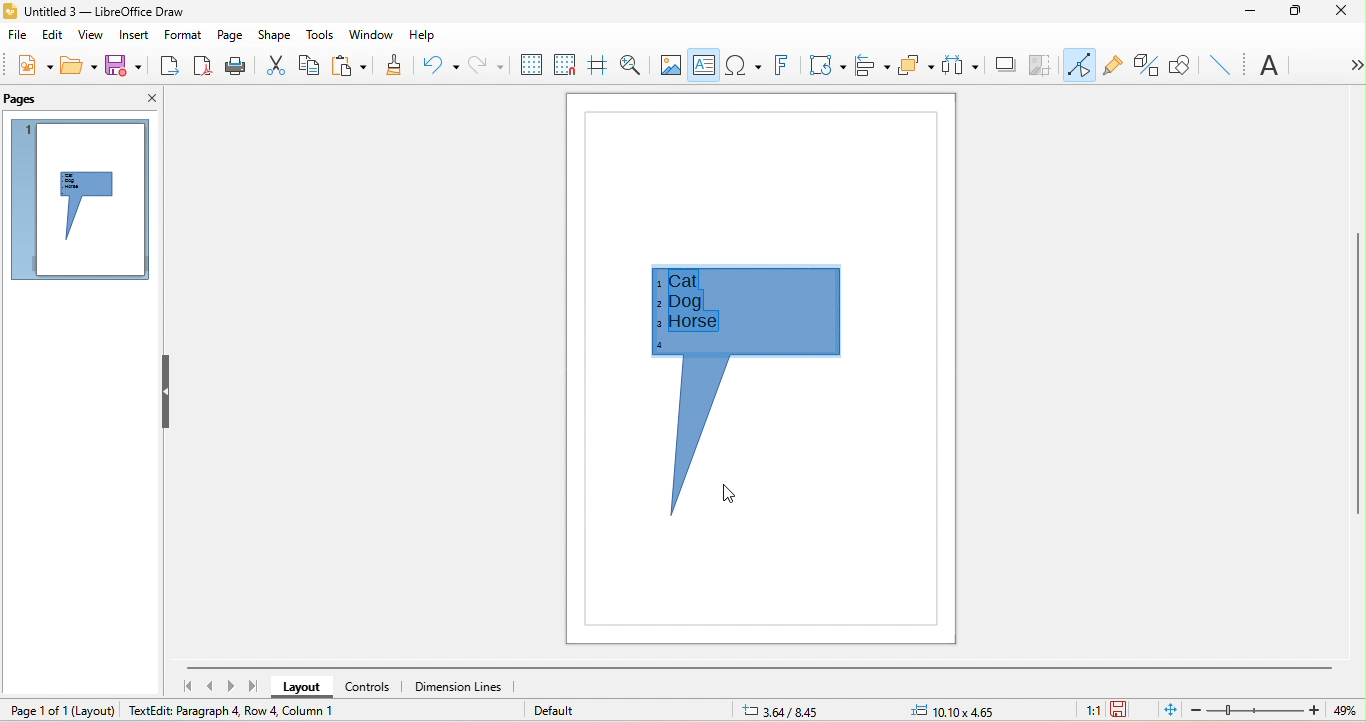 Image resolution: width=1366 pixels, height=722 pixels. What do you see at coordinates (274, 65) in the screenshot?
I see `cut` at bounding box center [274, 65].